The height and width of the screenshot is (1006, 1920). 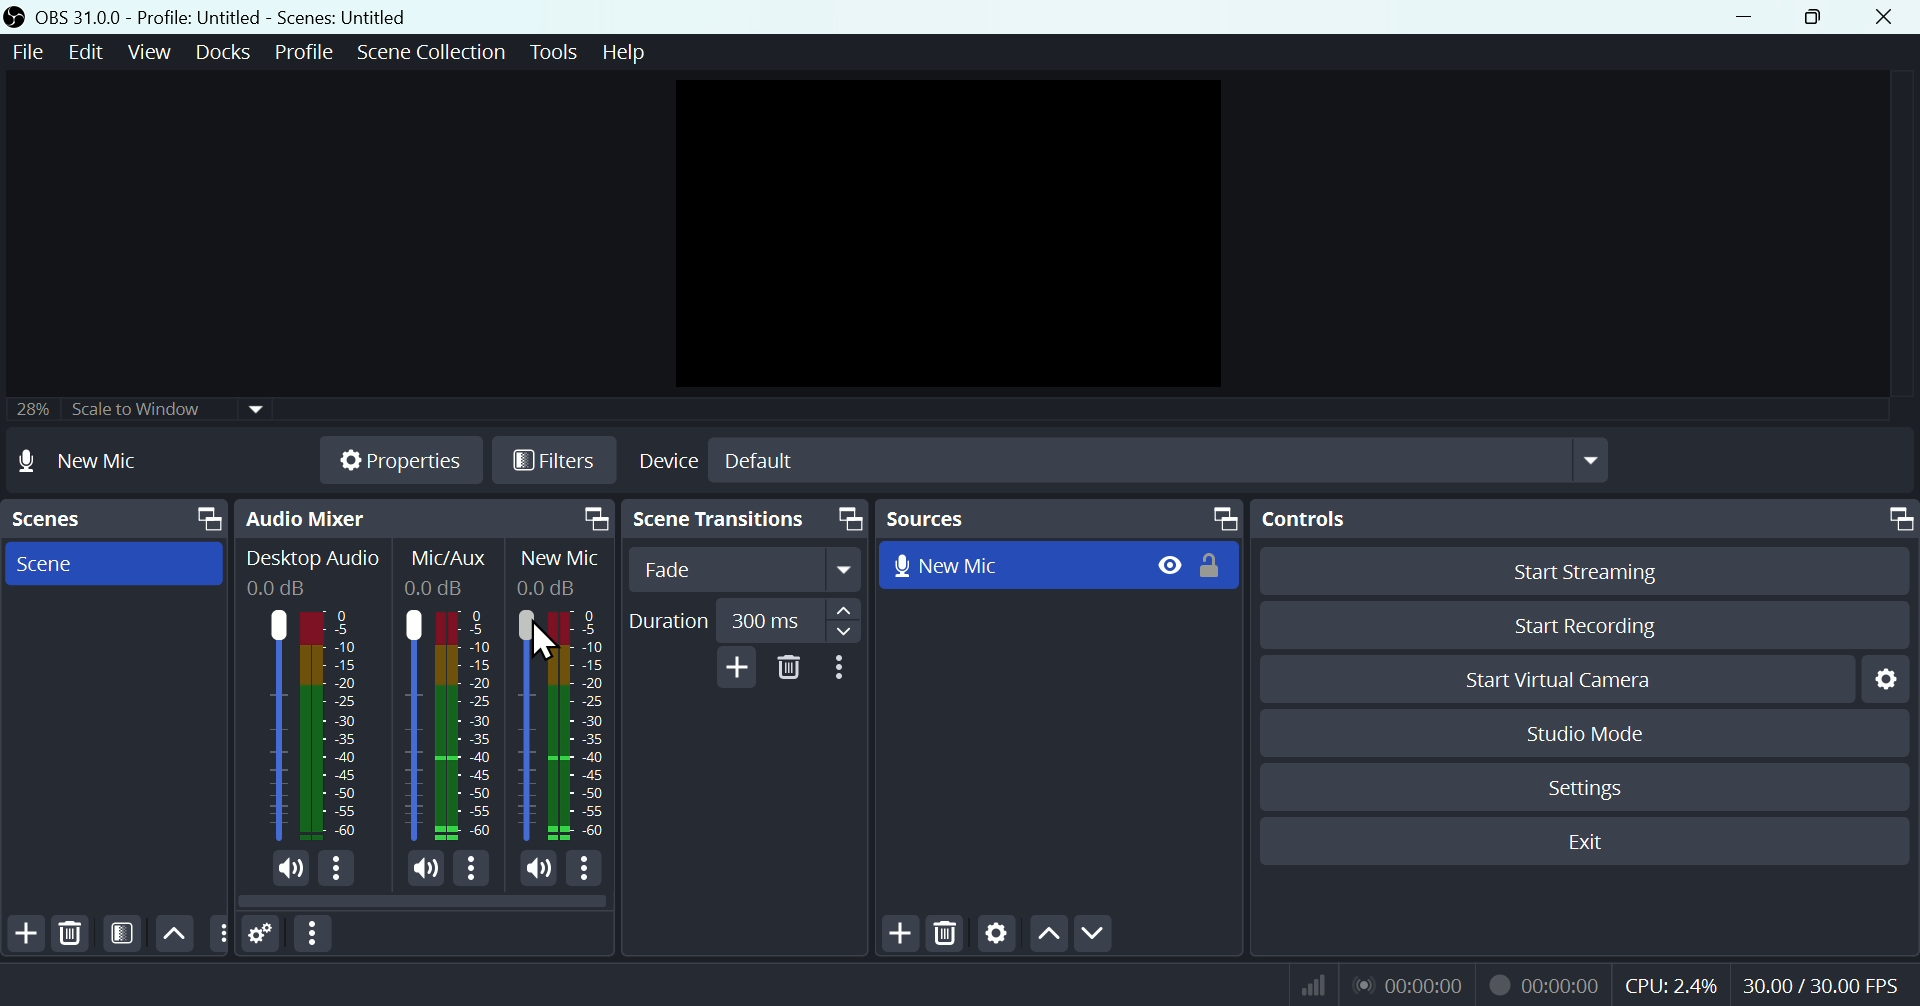 What do you see at coordinates (1821, 987) in the screenshot?
I see `Frame Per Second` at bounding box center [1821, 987].